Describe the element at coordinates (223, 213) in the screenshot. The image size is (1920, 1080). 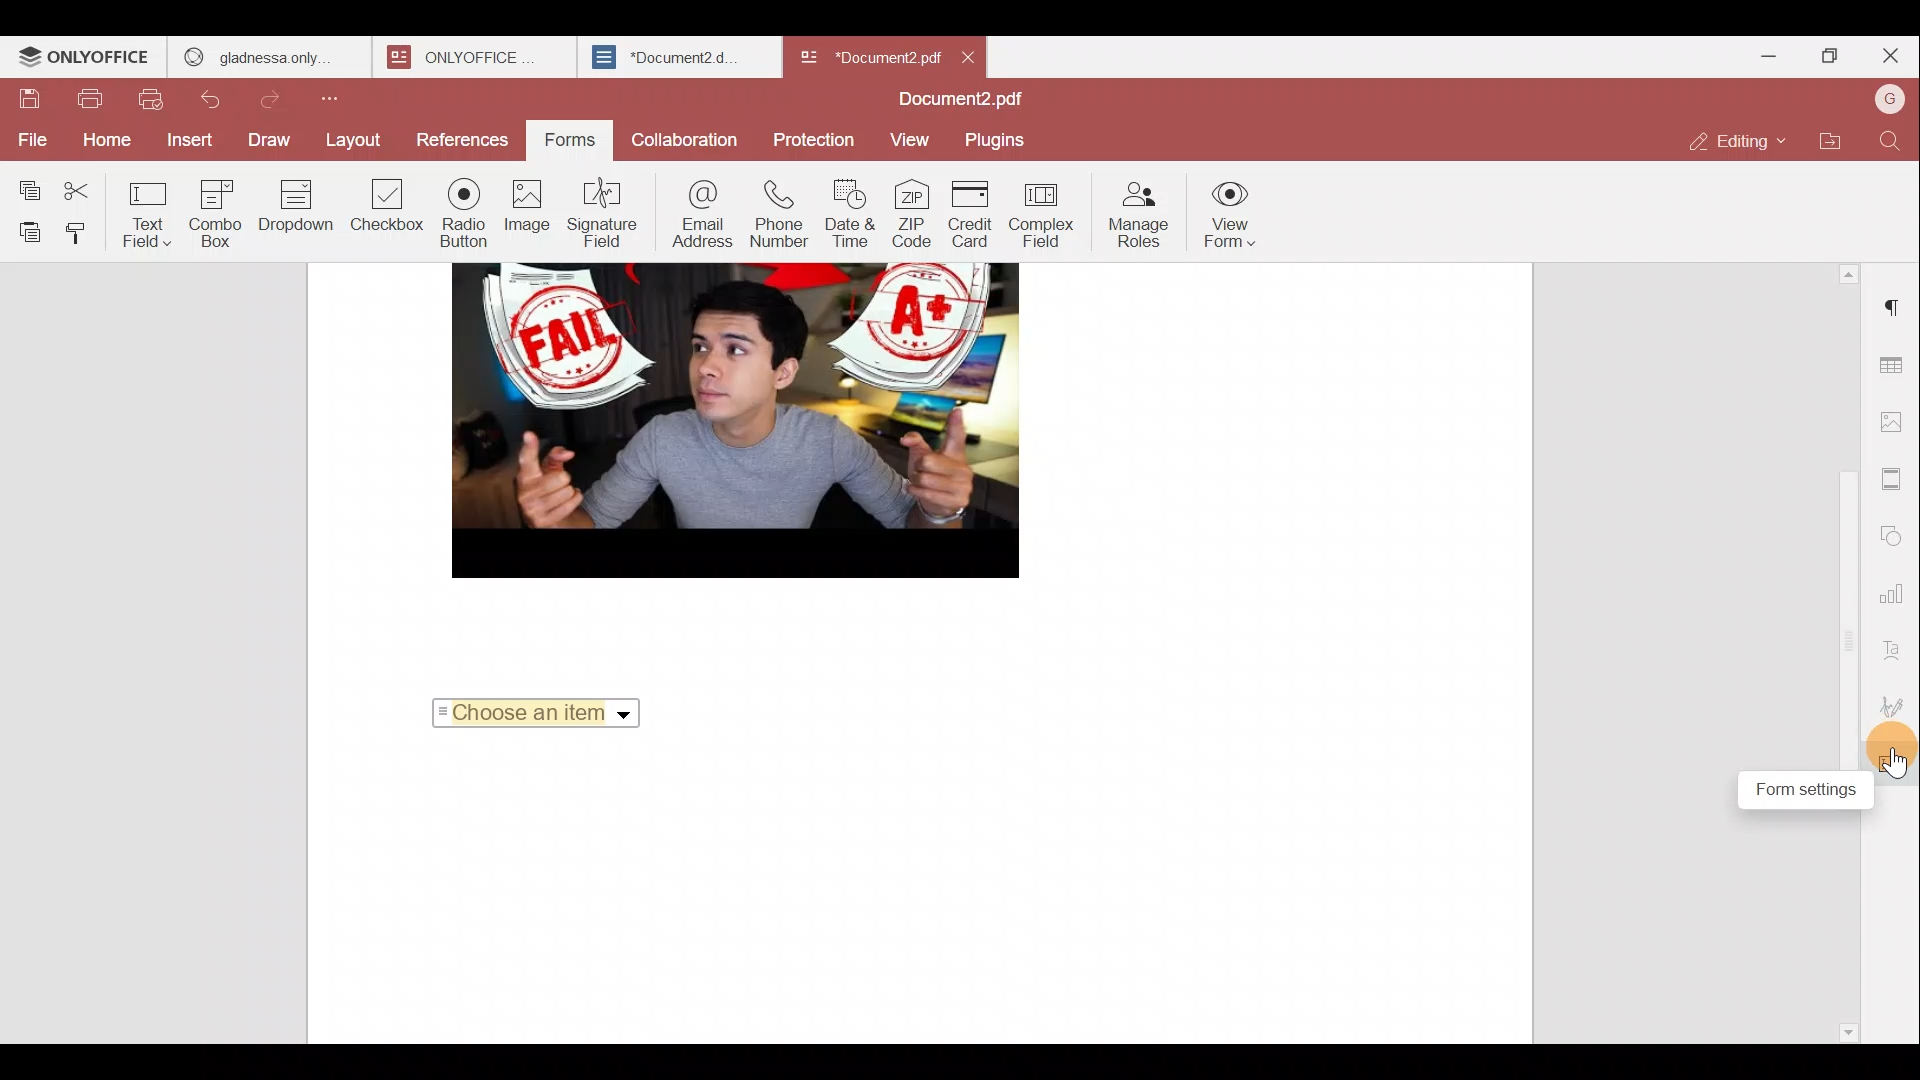
I see `Combo box` at that location.